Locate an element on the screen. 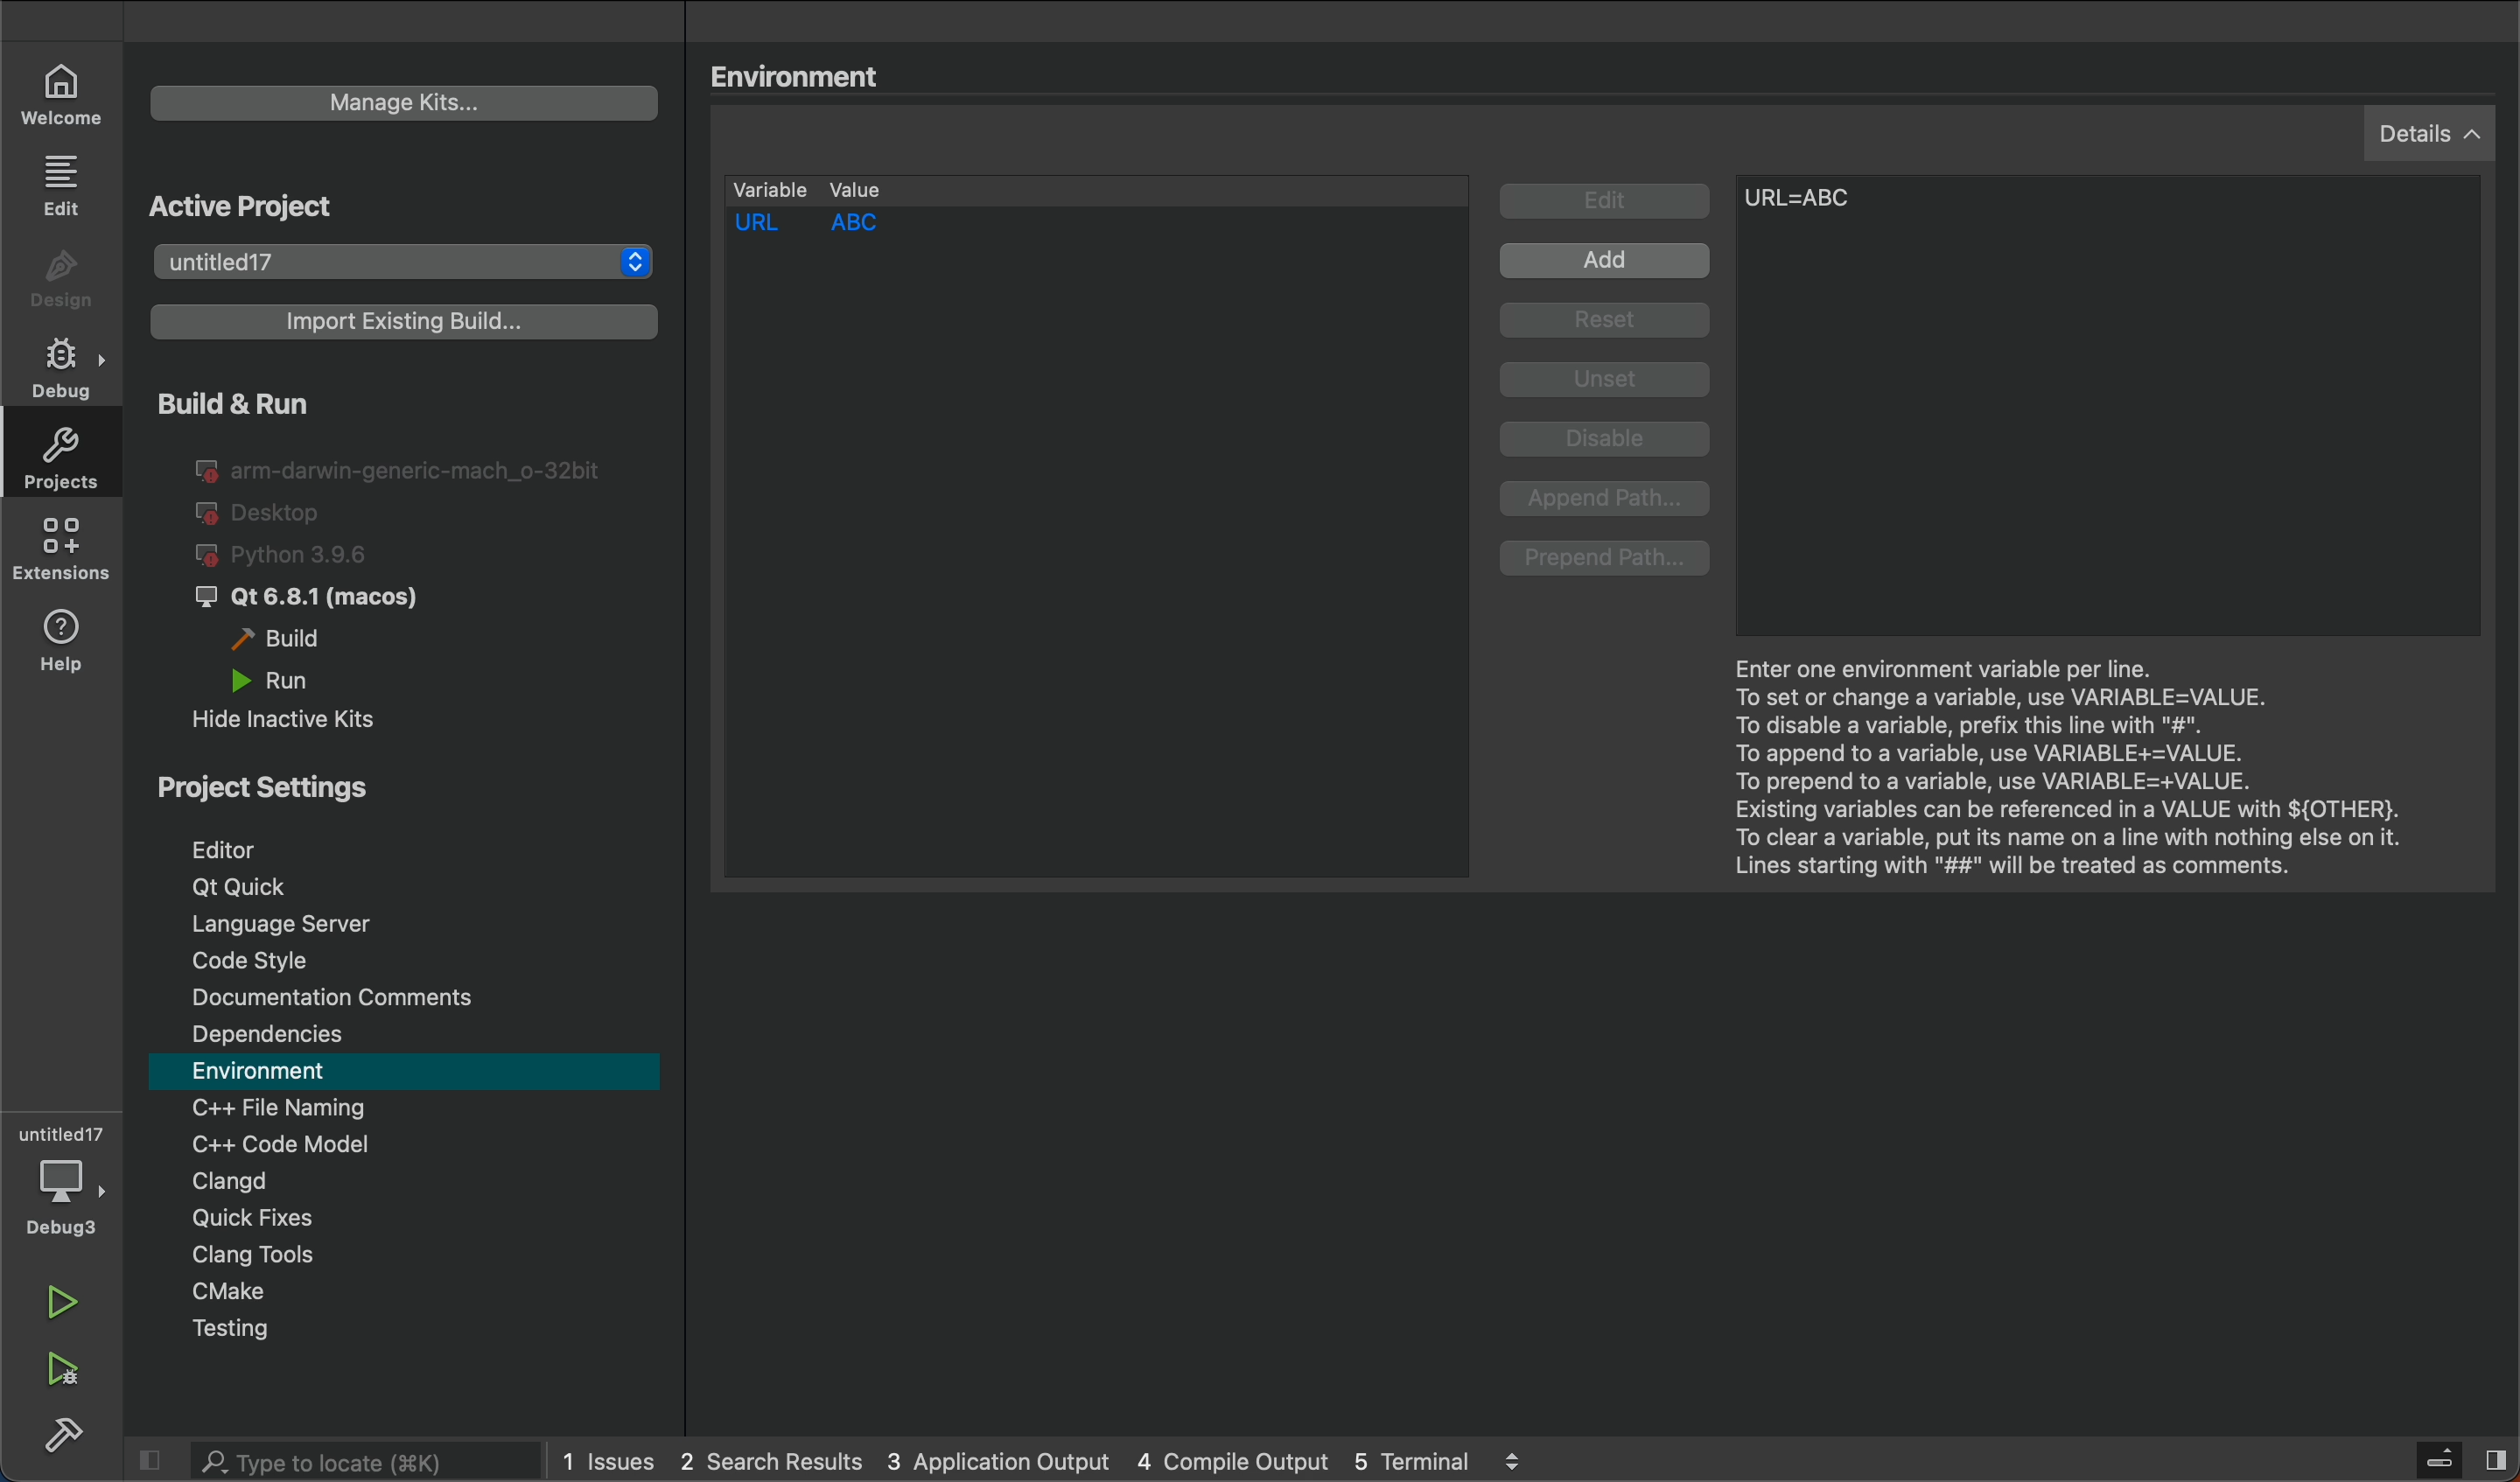 This screenshot has width=2520, height=1482. run and debug is located at coordinates (70, 1372).